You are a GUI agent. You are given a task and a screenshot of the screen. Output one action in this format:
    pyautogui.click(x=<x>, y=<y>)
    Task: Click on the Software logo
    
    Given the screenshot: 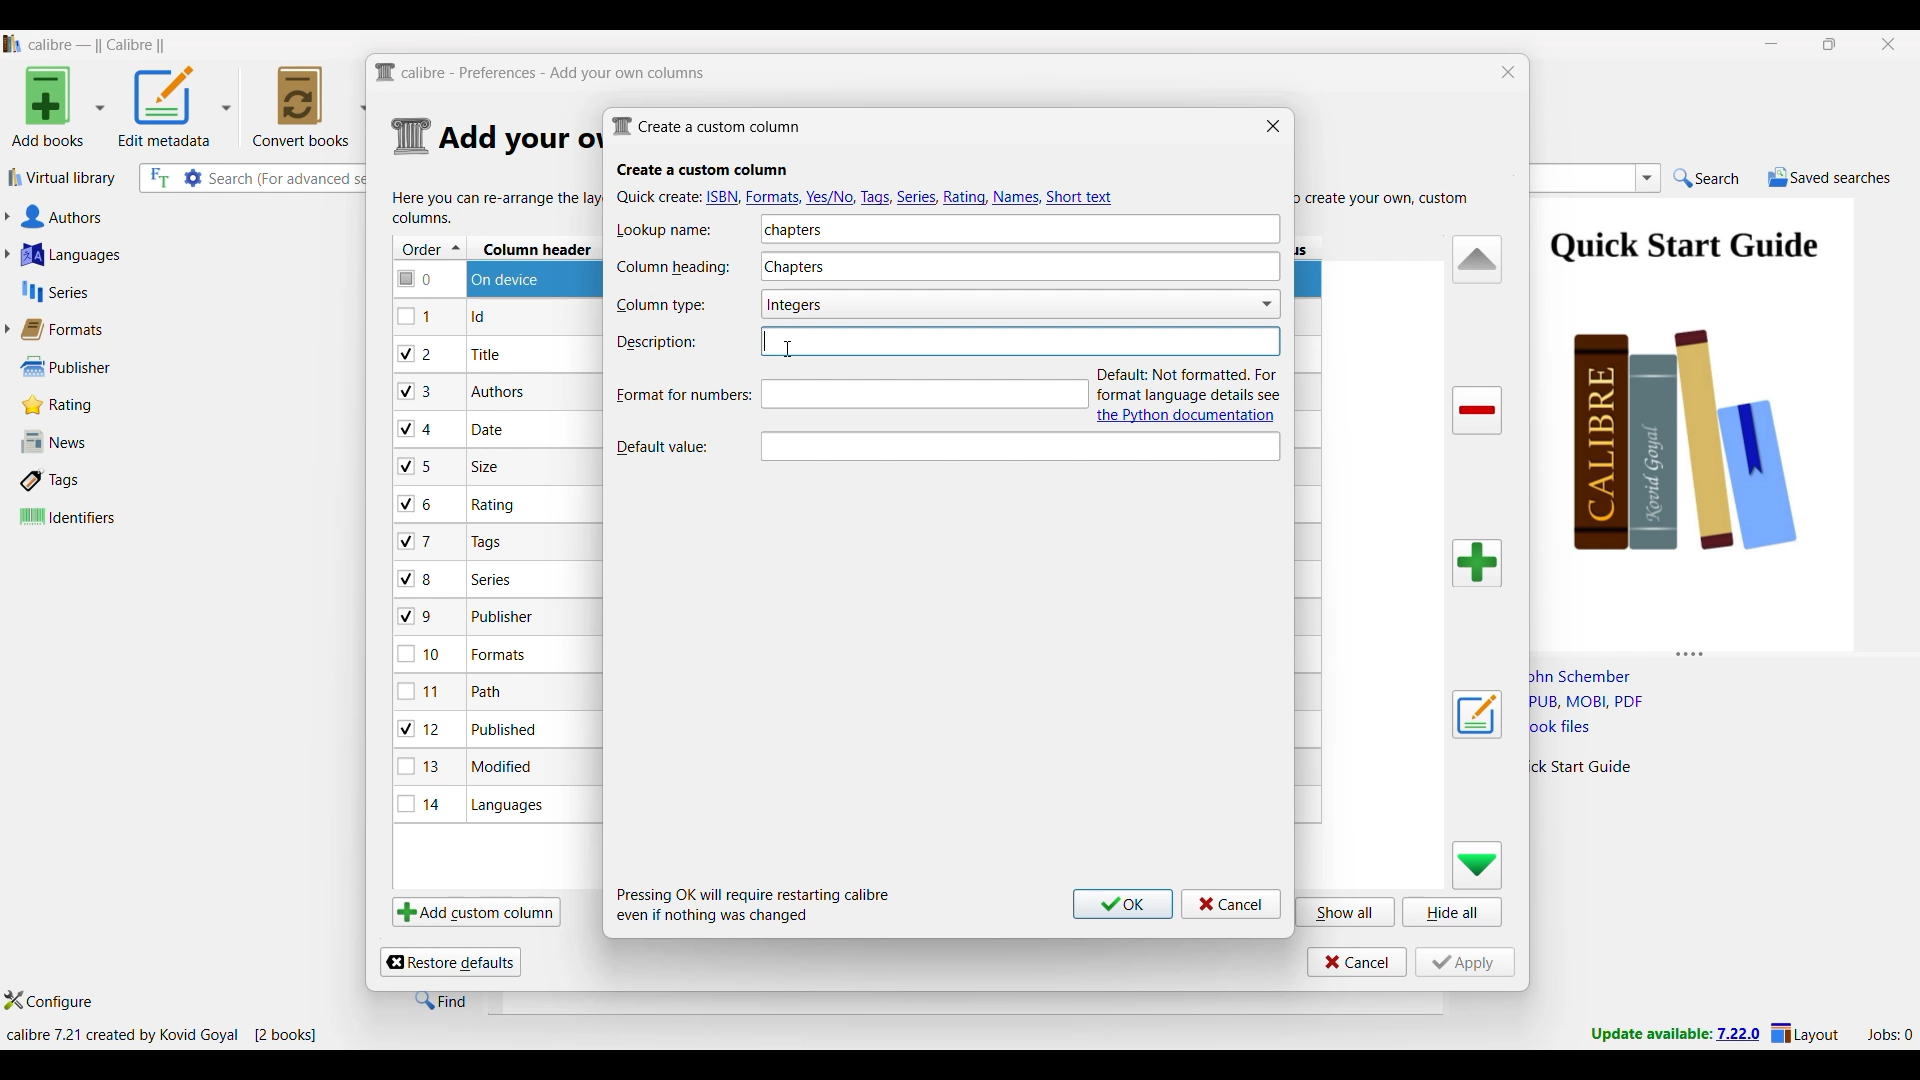 What is the action you would take?
    pyautogui.click(x=13, y=44)
    